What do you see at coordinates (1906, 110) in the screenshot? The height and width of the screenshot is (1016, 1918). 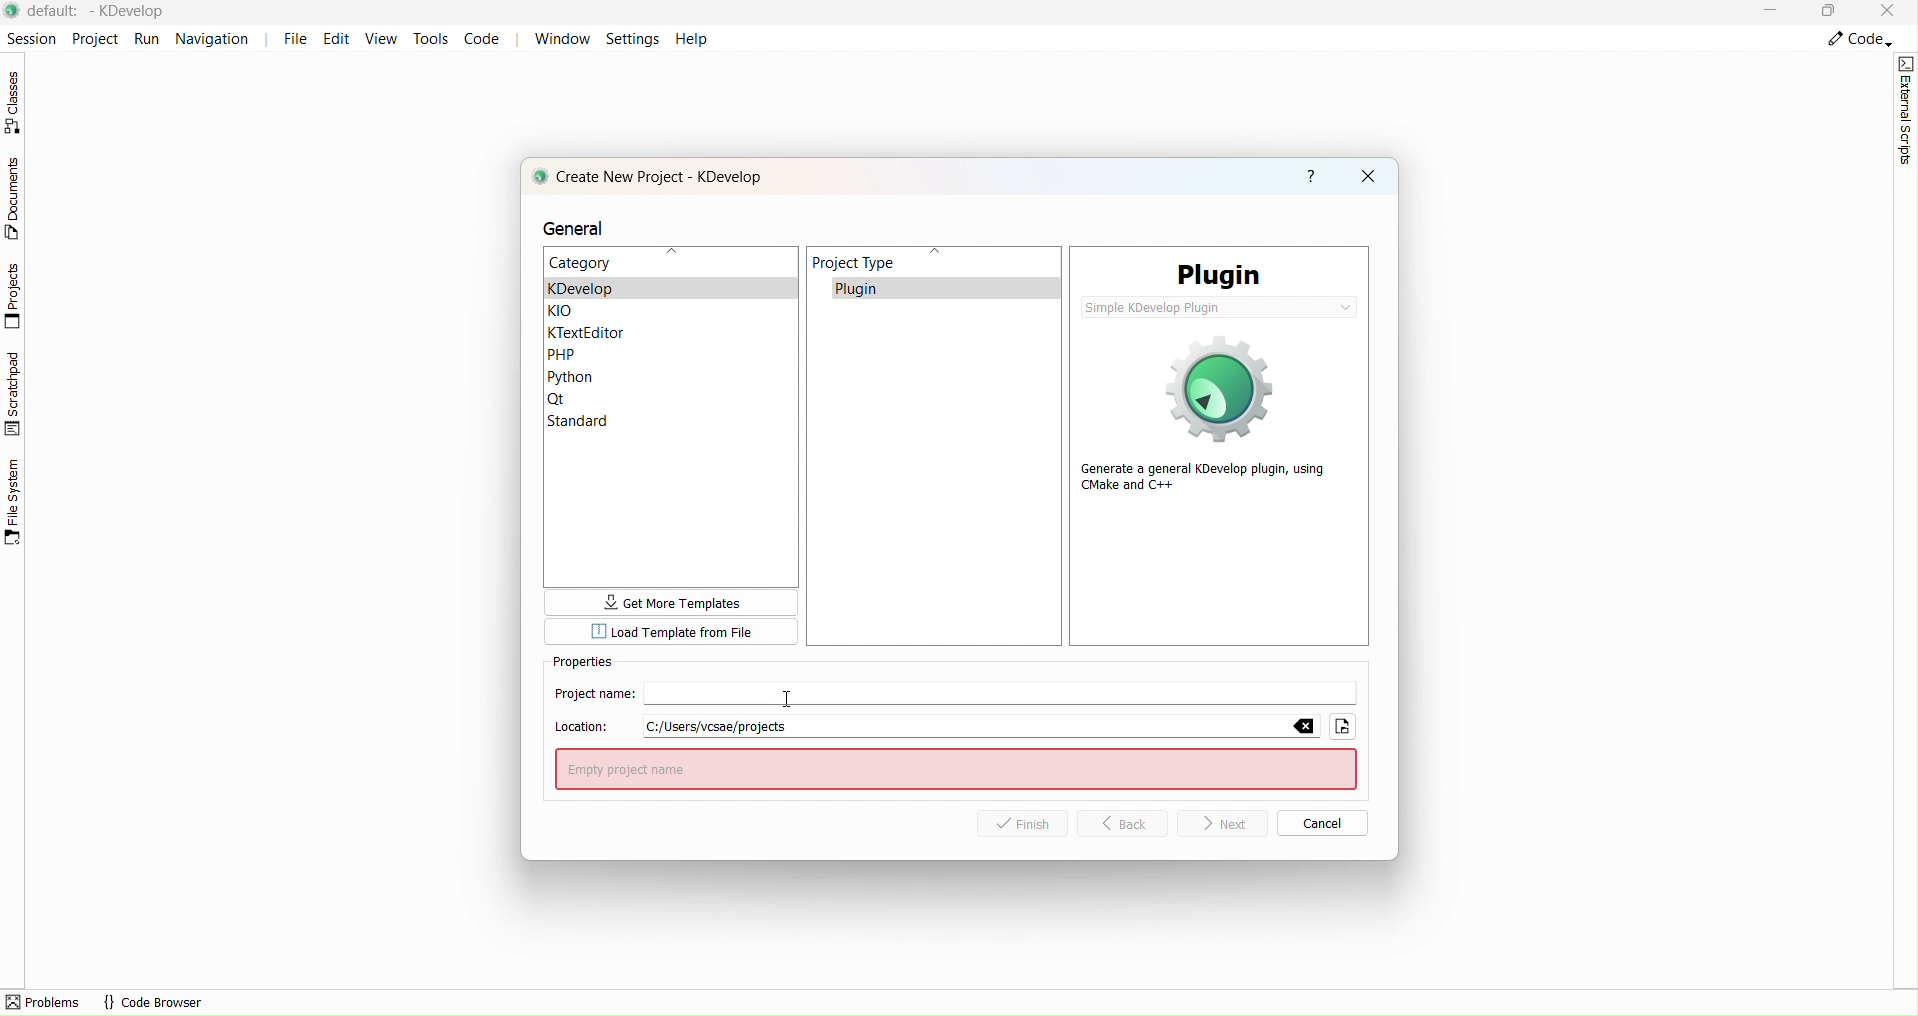 I see `External script` at bounding box center [1906, 110].